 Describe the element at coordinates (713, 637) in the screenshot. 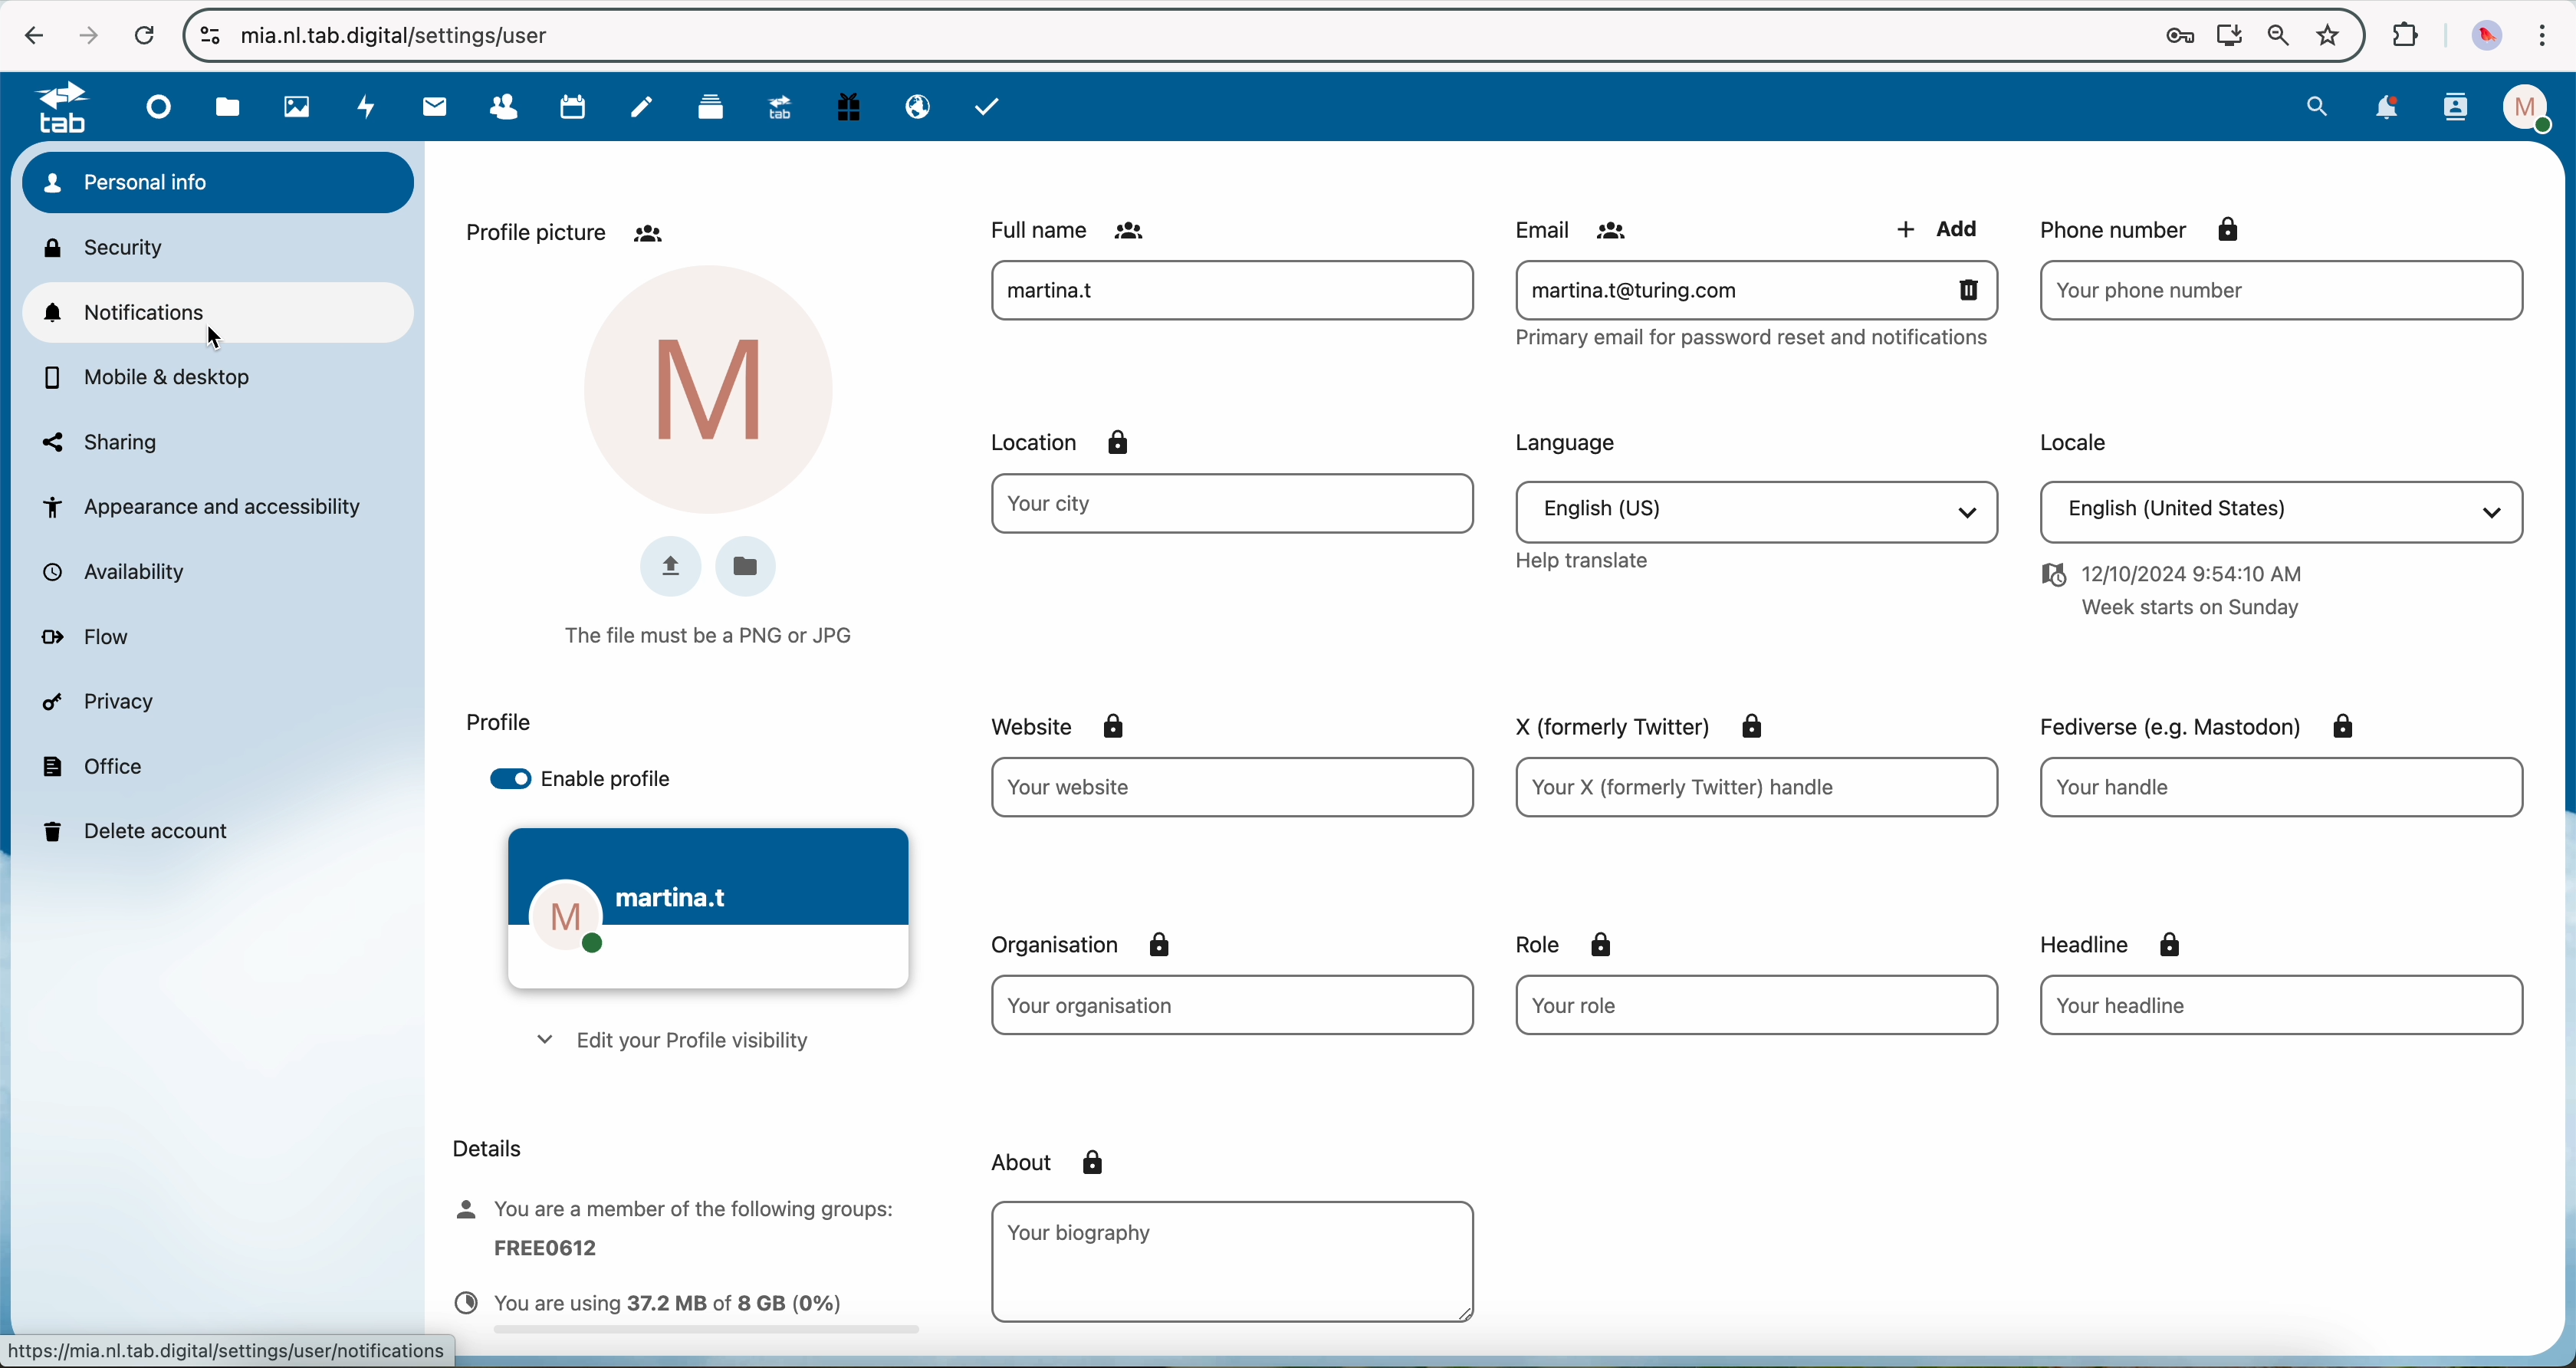

I see `the file must be a PNG or JPG` at that location.